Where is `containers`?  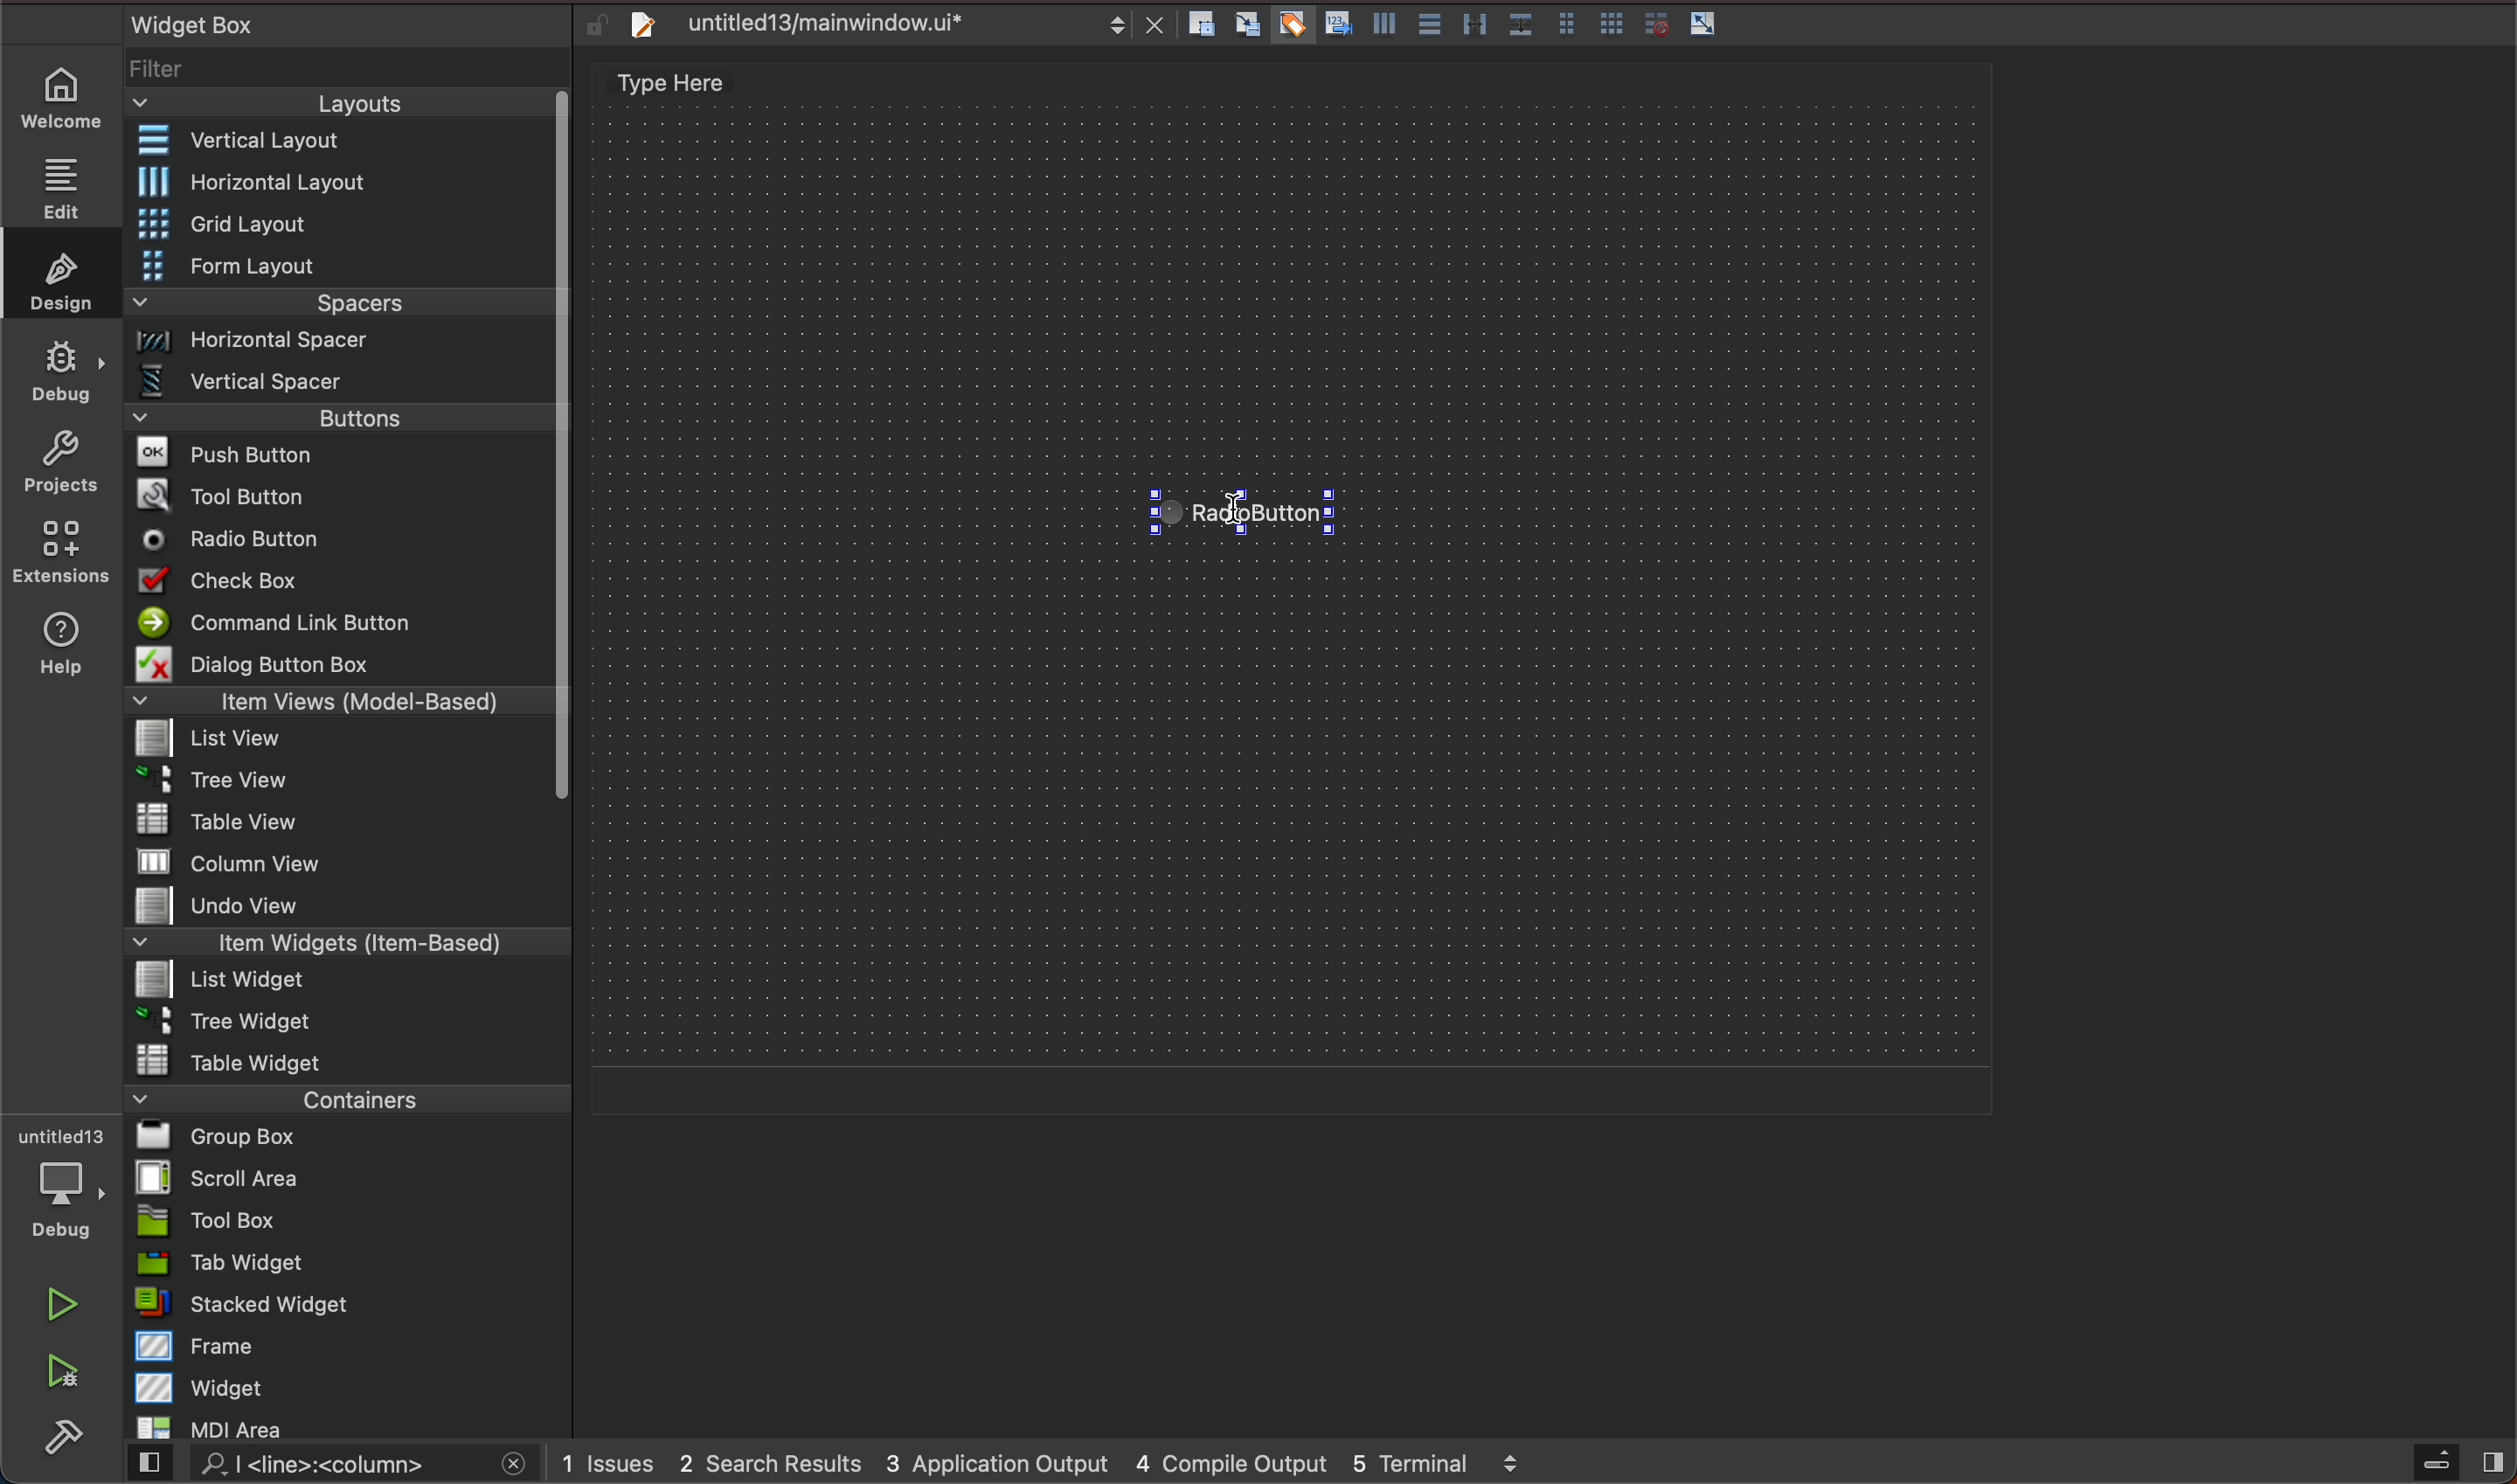
containers is located at coordinates (341, 1098).